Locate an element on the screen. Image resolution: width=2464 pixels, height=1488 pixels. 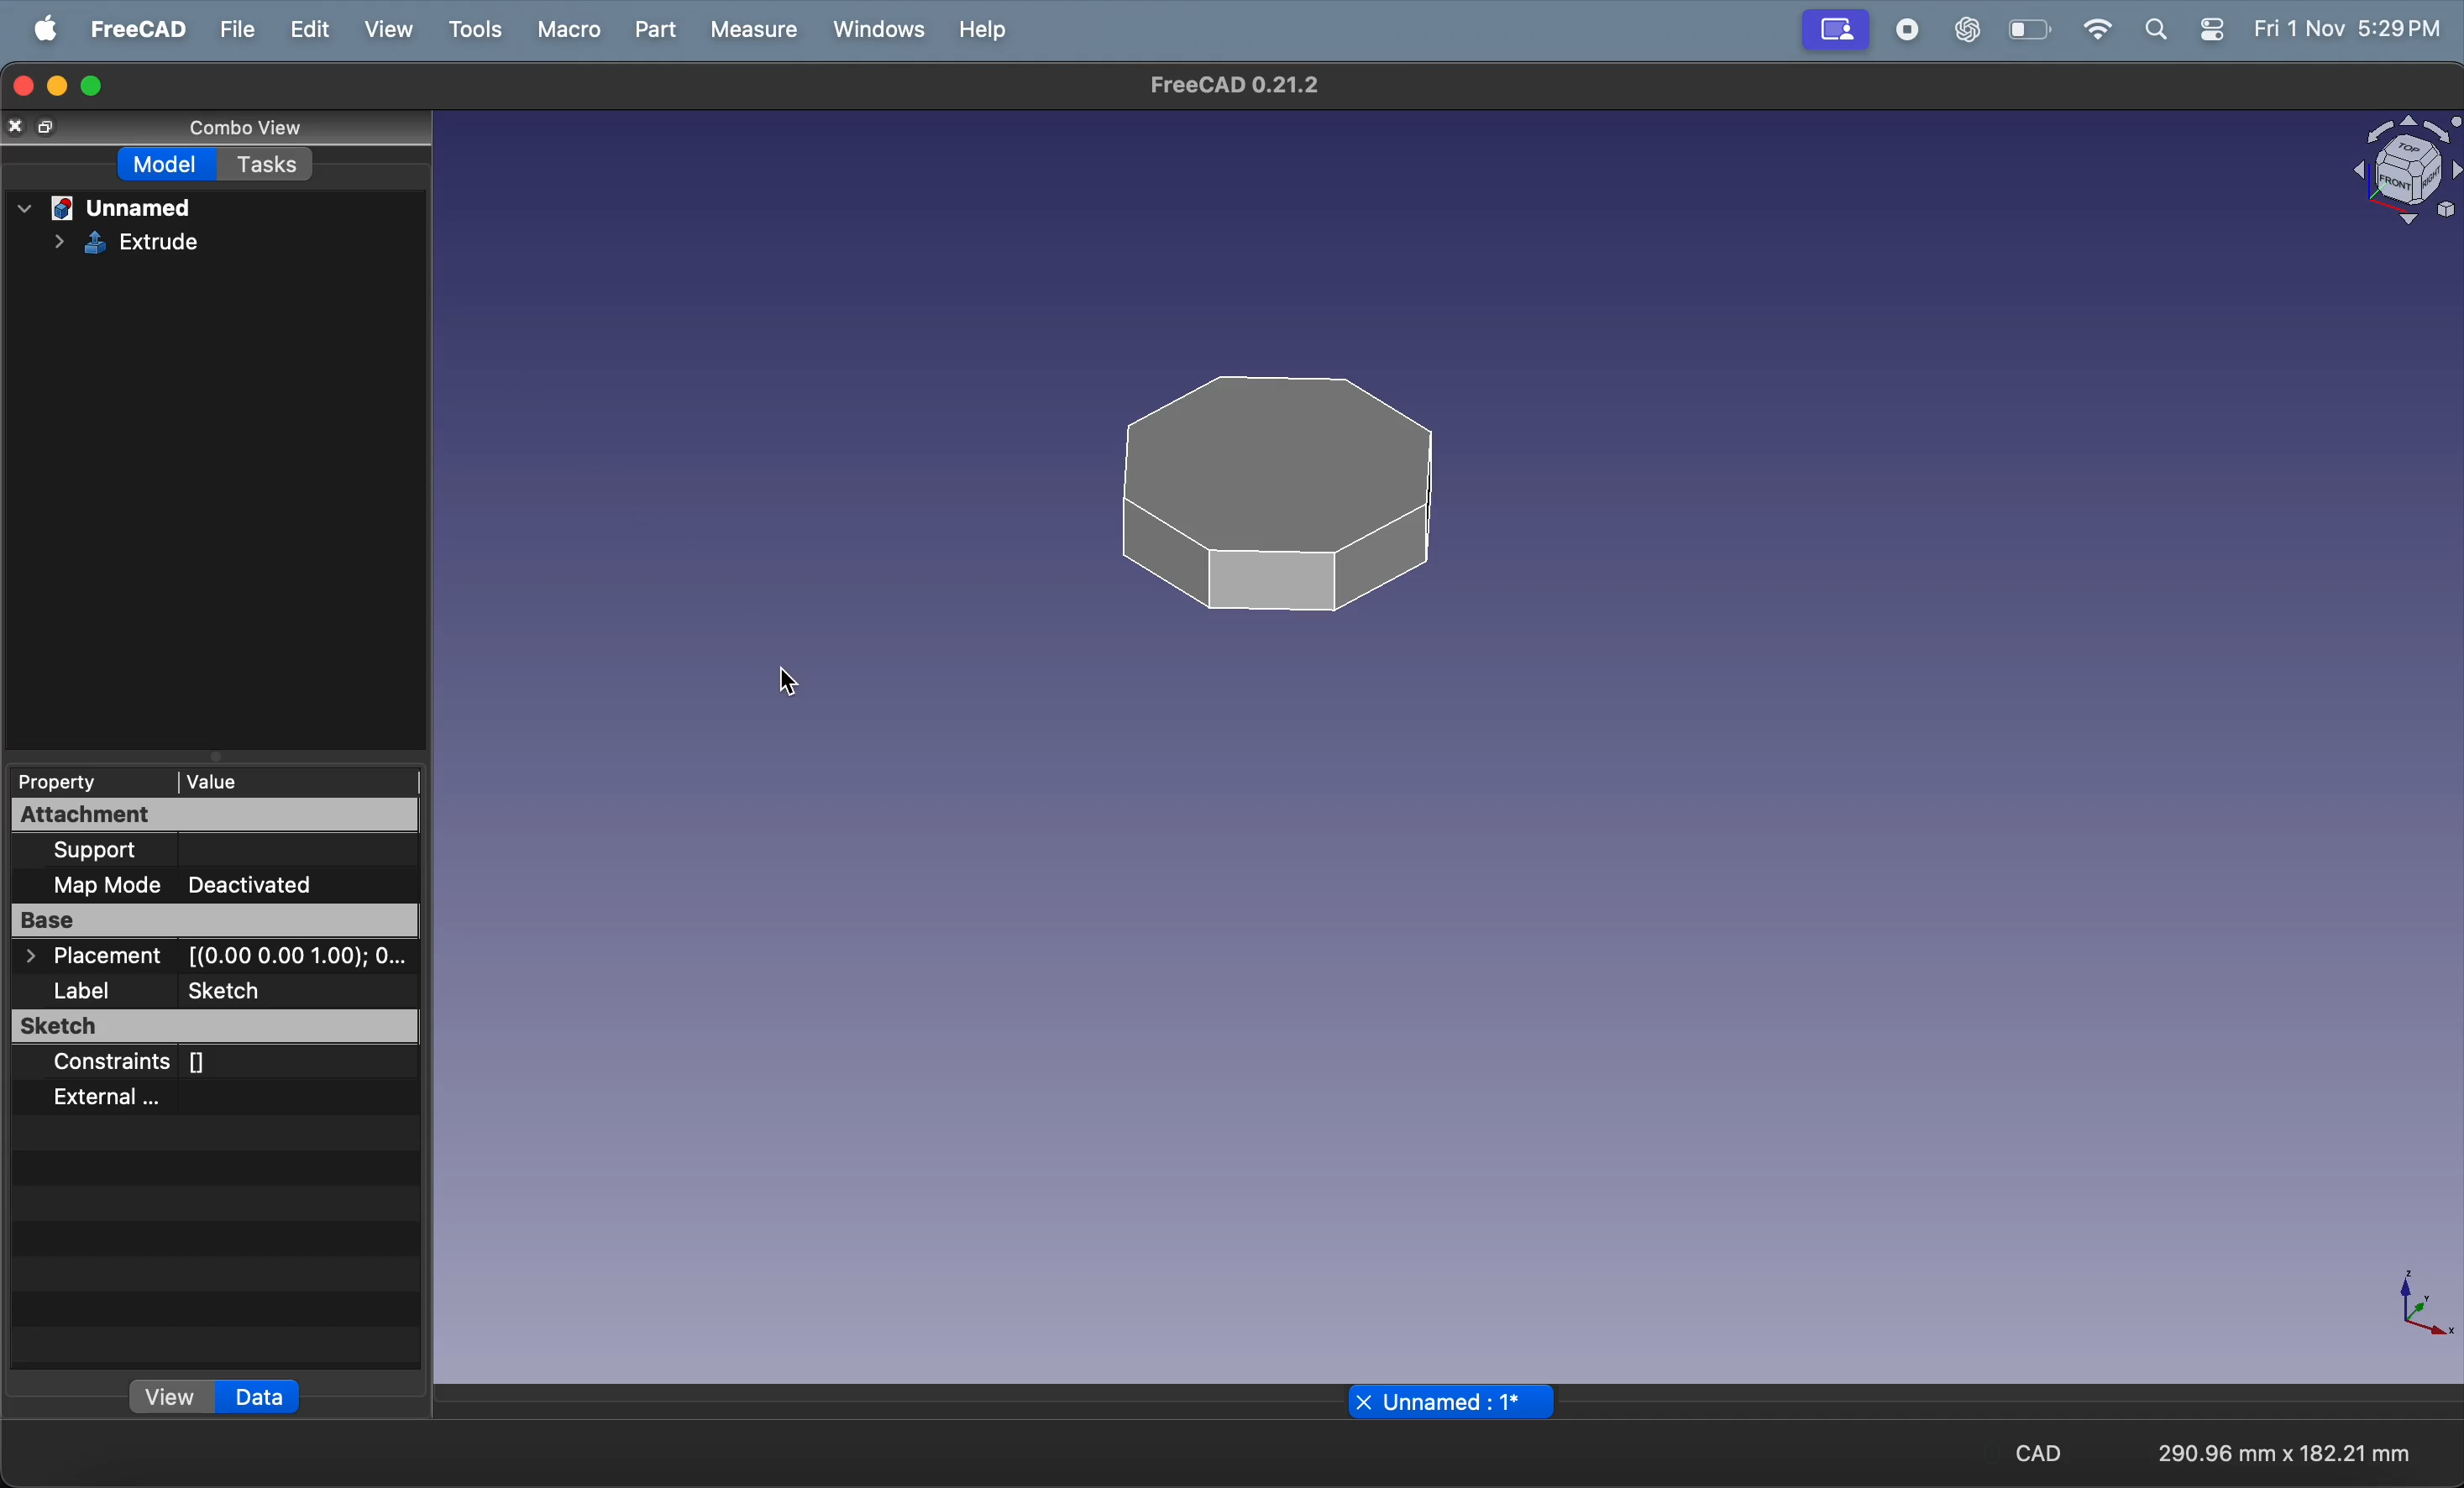
minimize is located at coordinates (59, 89).